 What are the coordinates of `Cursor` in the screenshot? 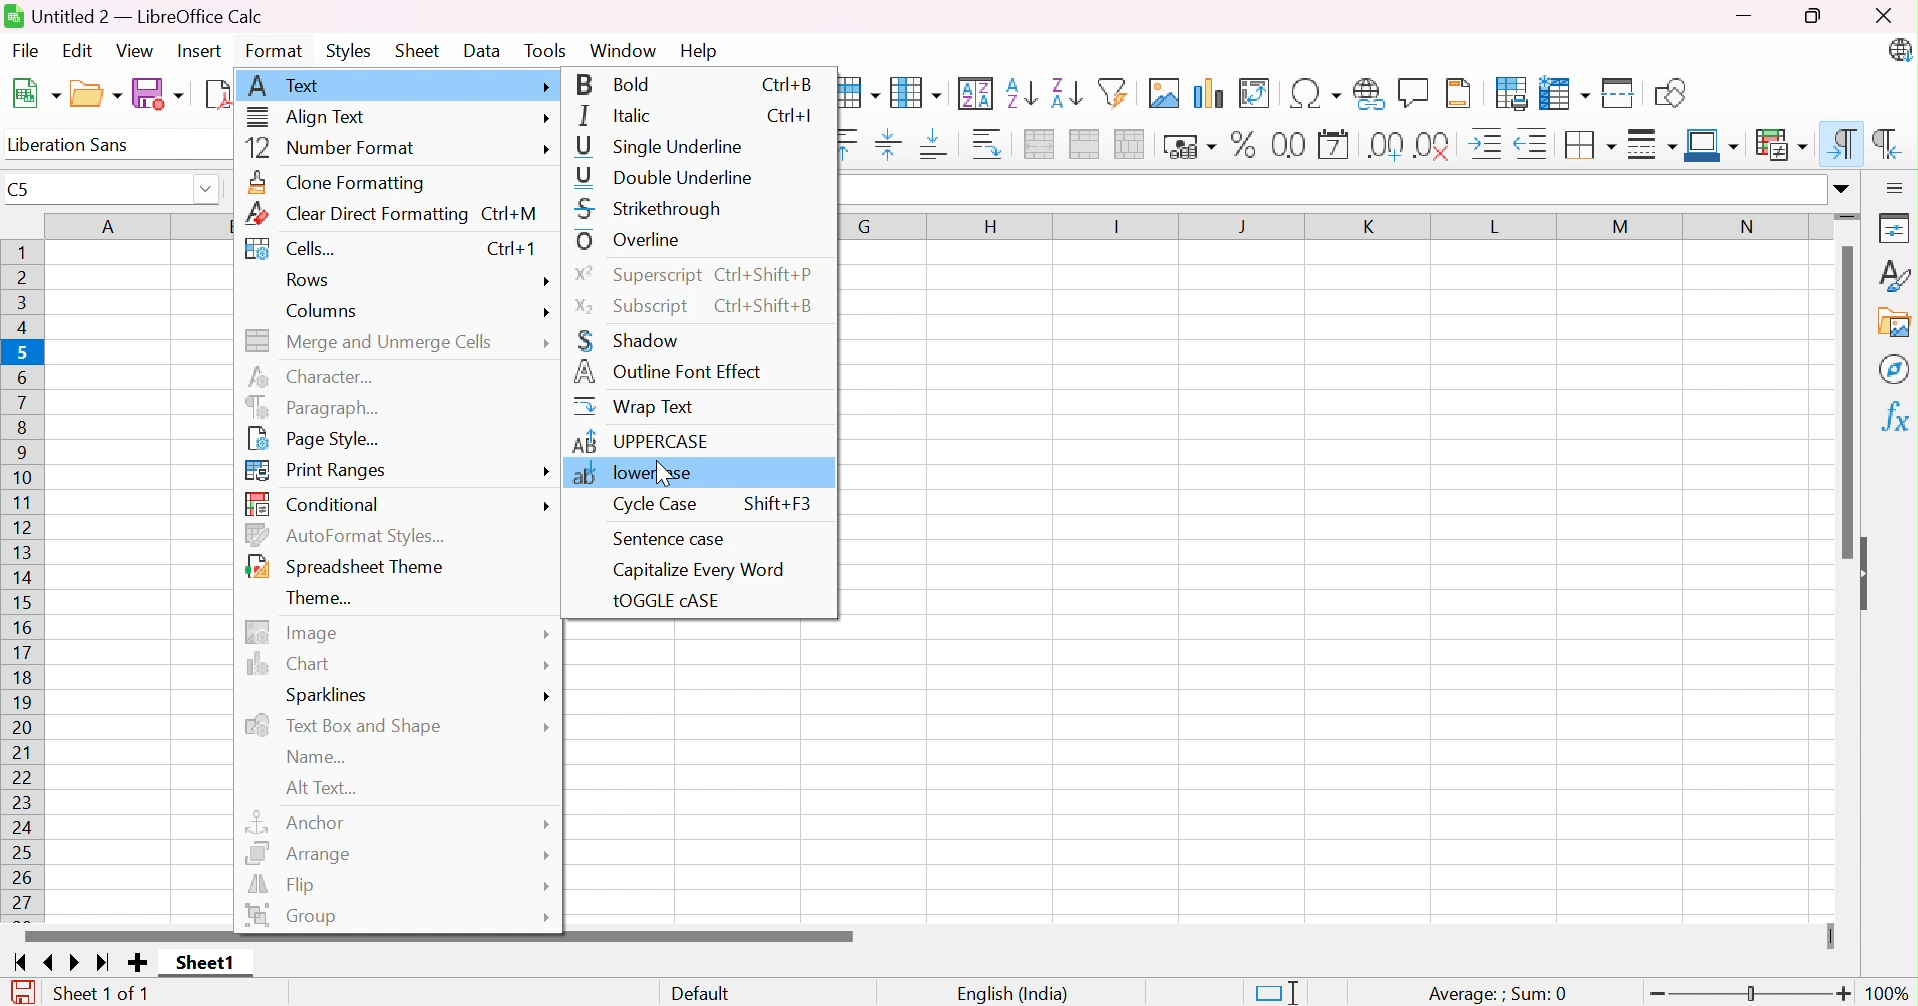 It's located at (664, 474).